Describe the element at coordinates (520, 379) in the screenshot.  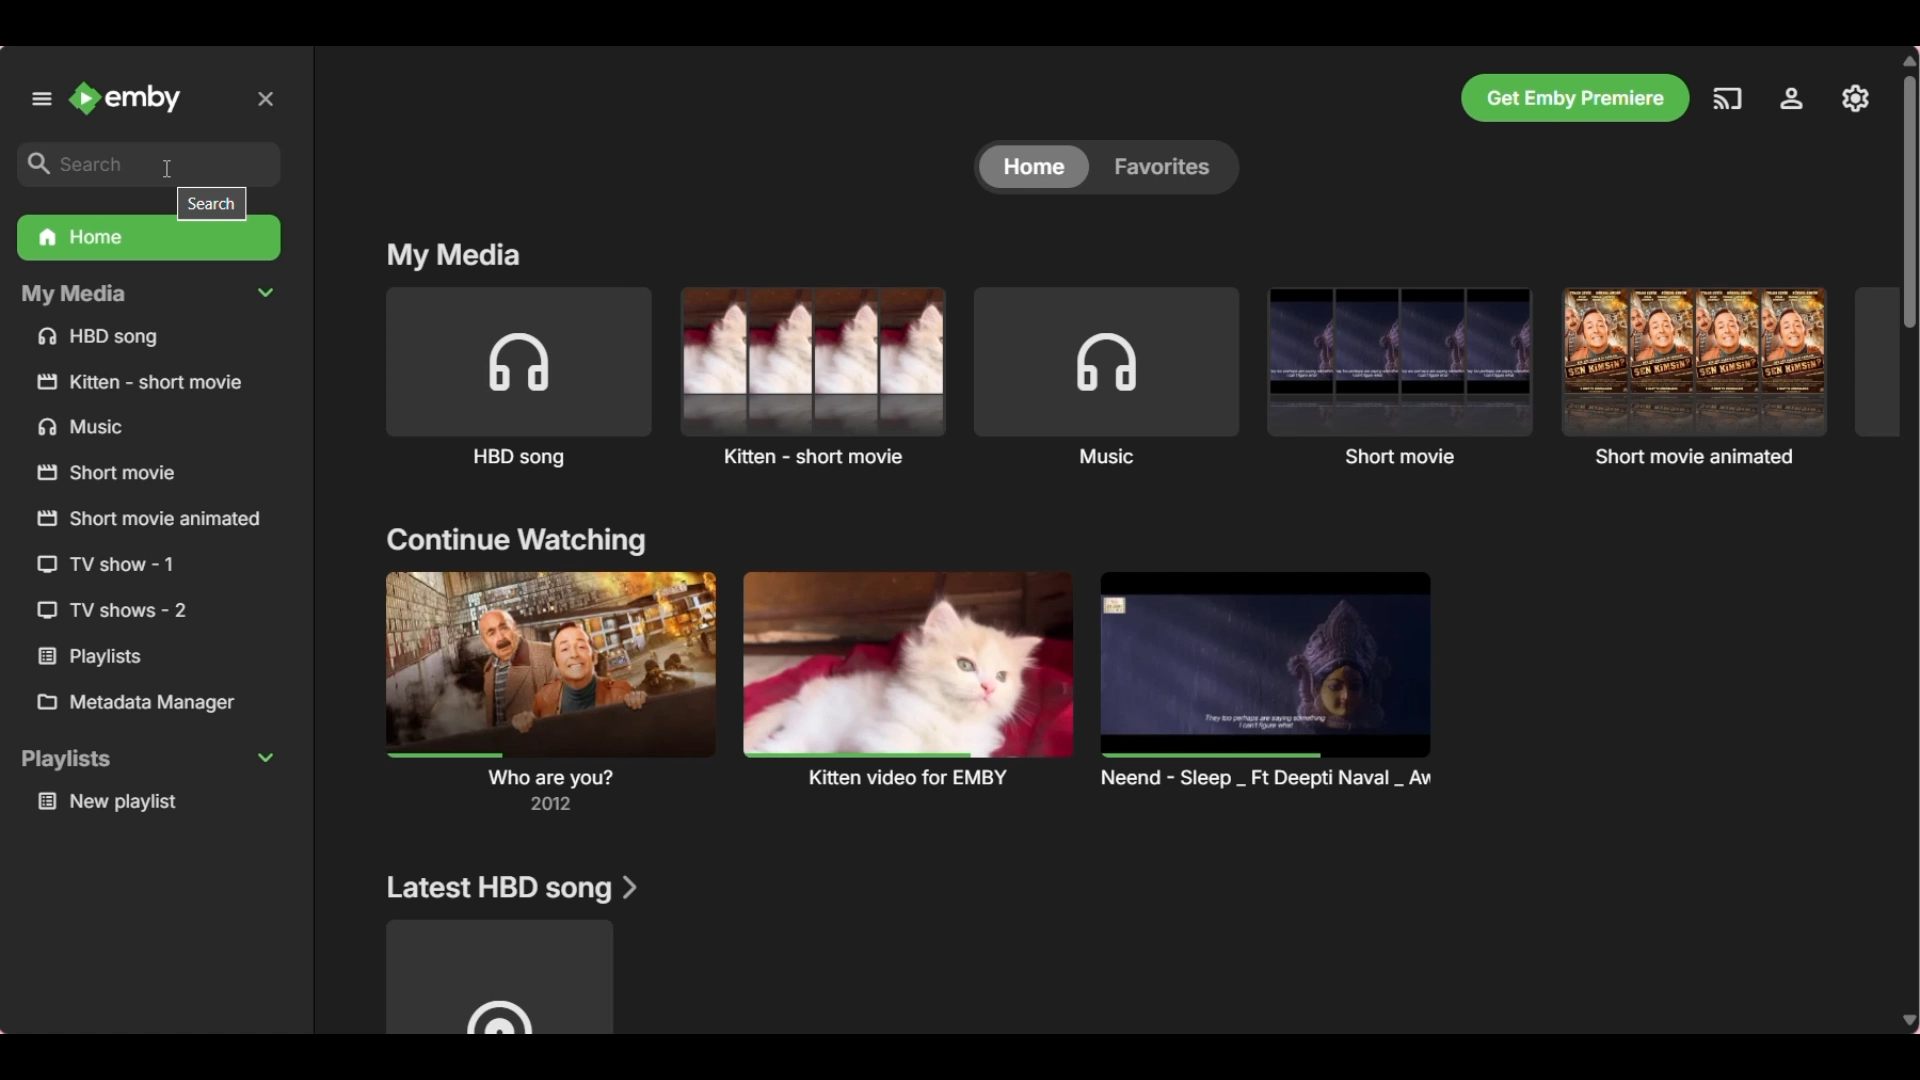
I see `HBD song` at that location.